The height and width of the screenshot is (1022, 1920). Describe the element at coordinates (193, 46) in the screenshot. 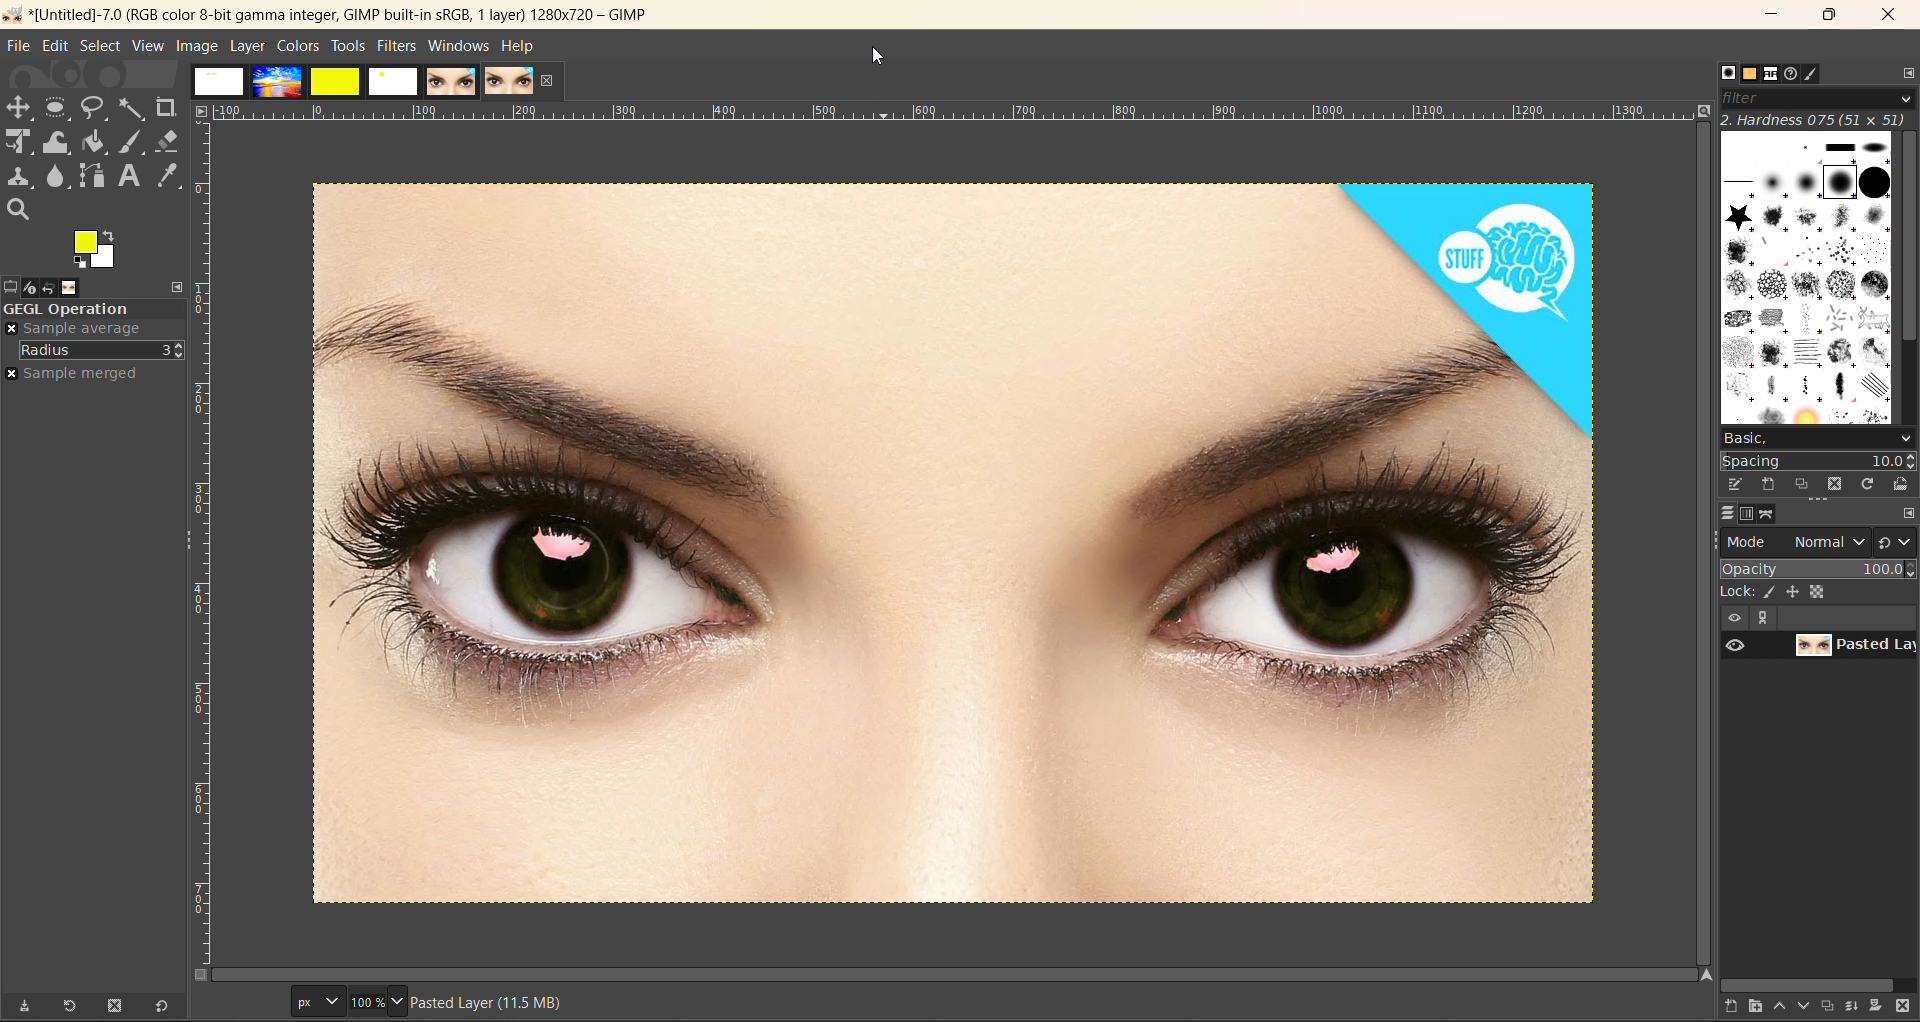

I see `image` at that location.